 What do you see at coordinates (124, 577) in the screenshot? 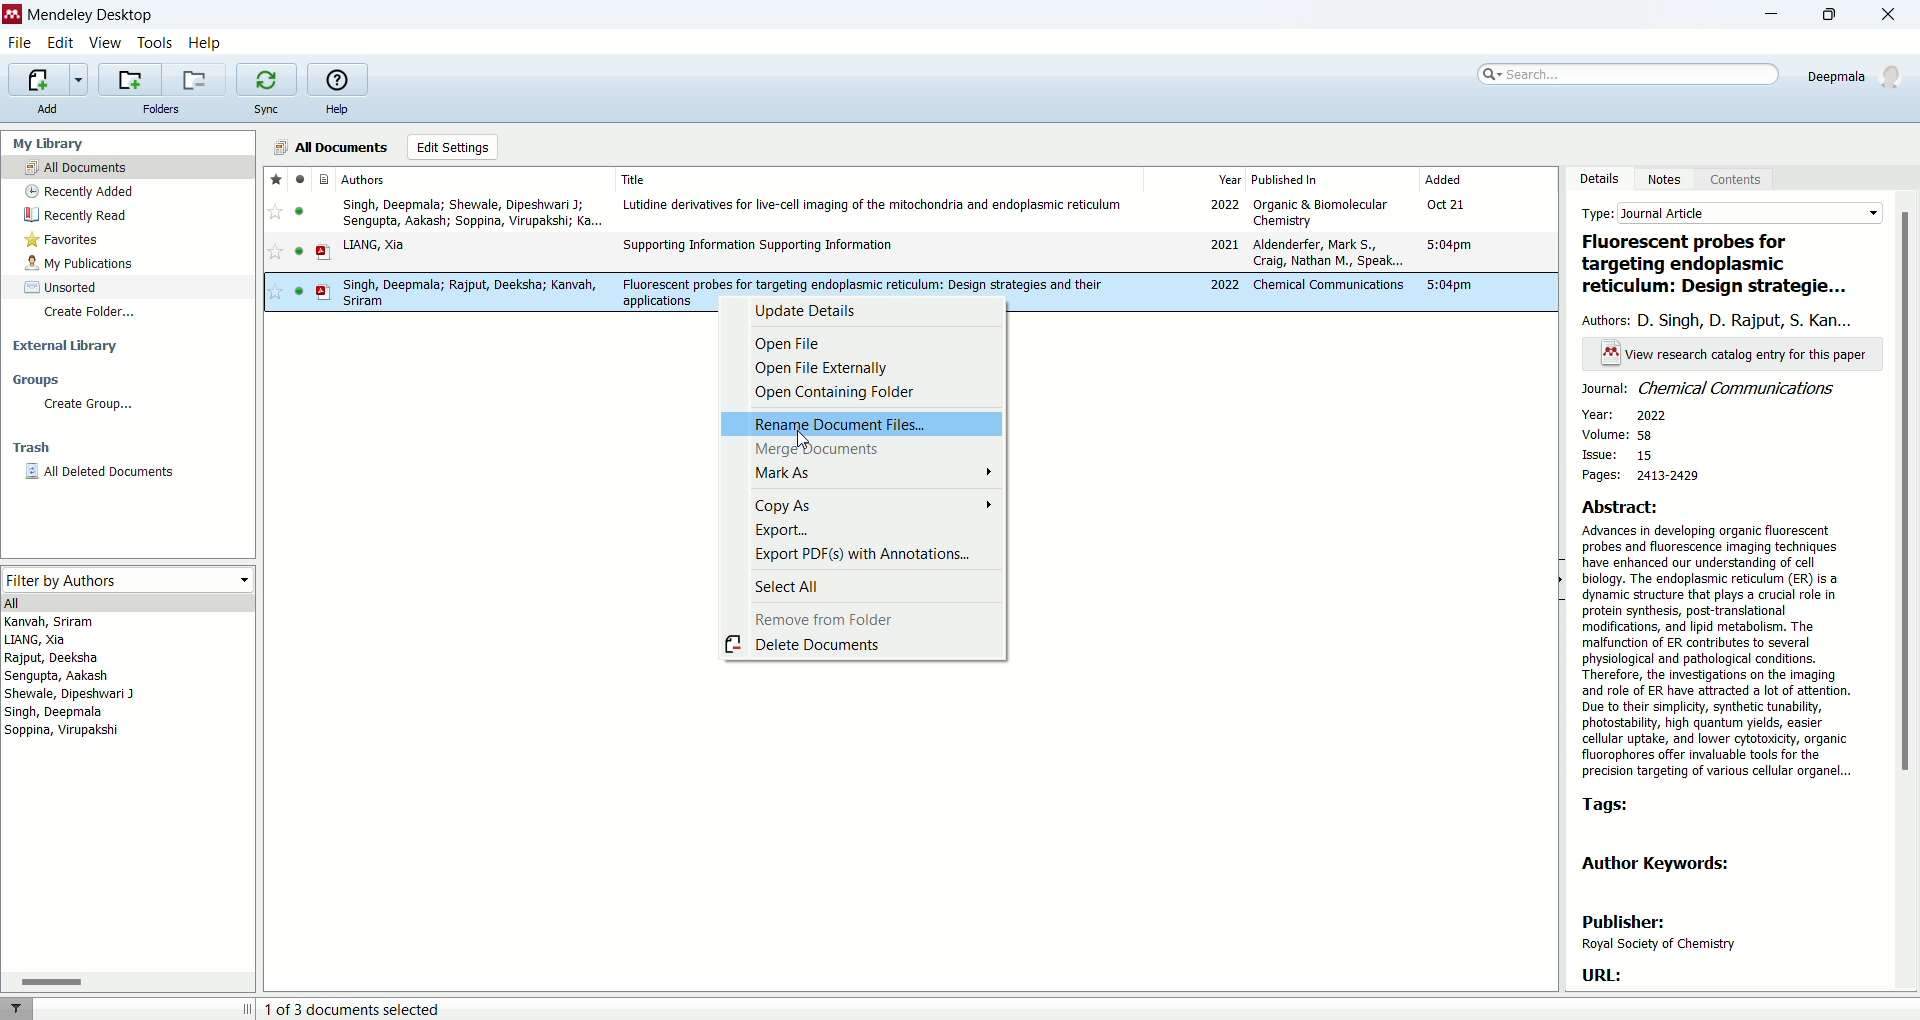
I see `filter by authors` at bounding box center [124, 577].